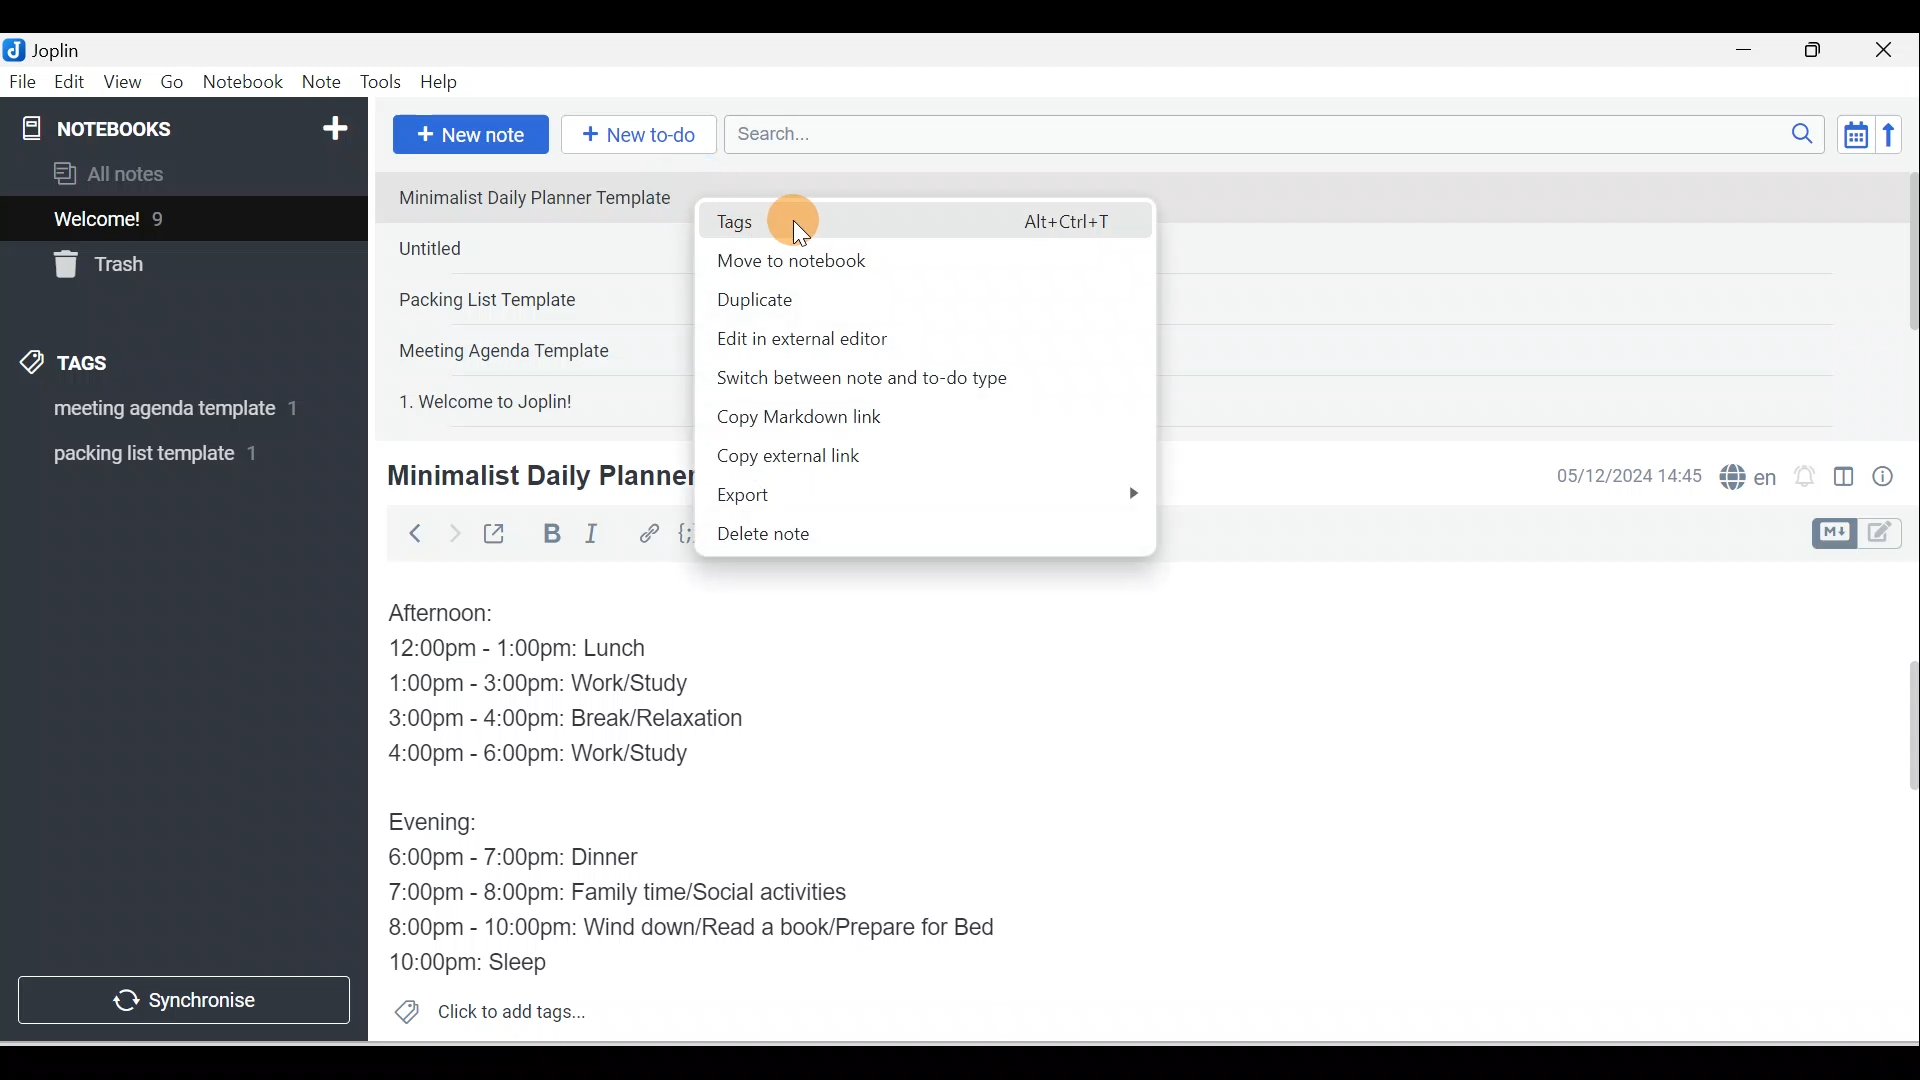  What do you see at coordinates (380, 82) in the screenshot?
I see `Tools` at bounding box center [380, 82].